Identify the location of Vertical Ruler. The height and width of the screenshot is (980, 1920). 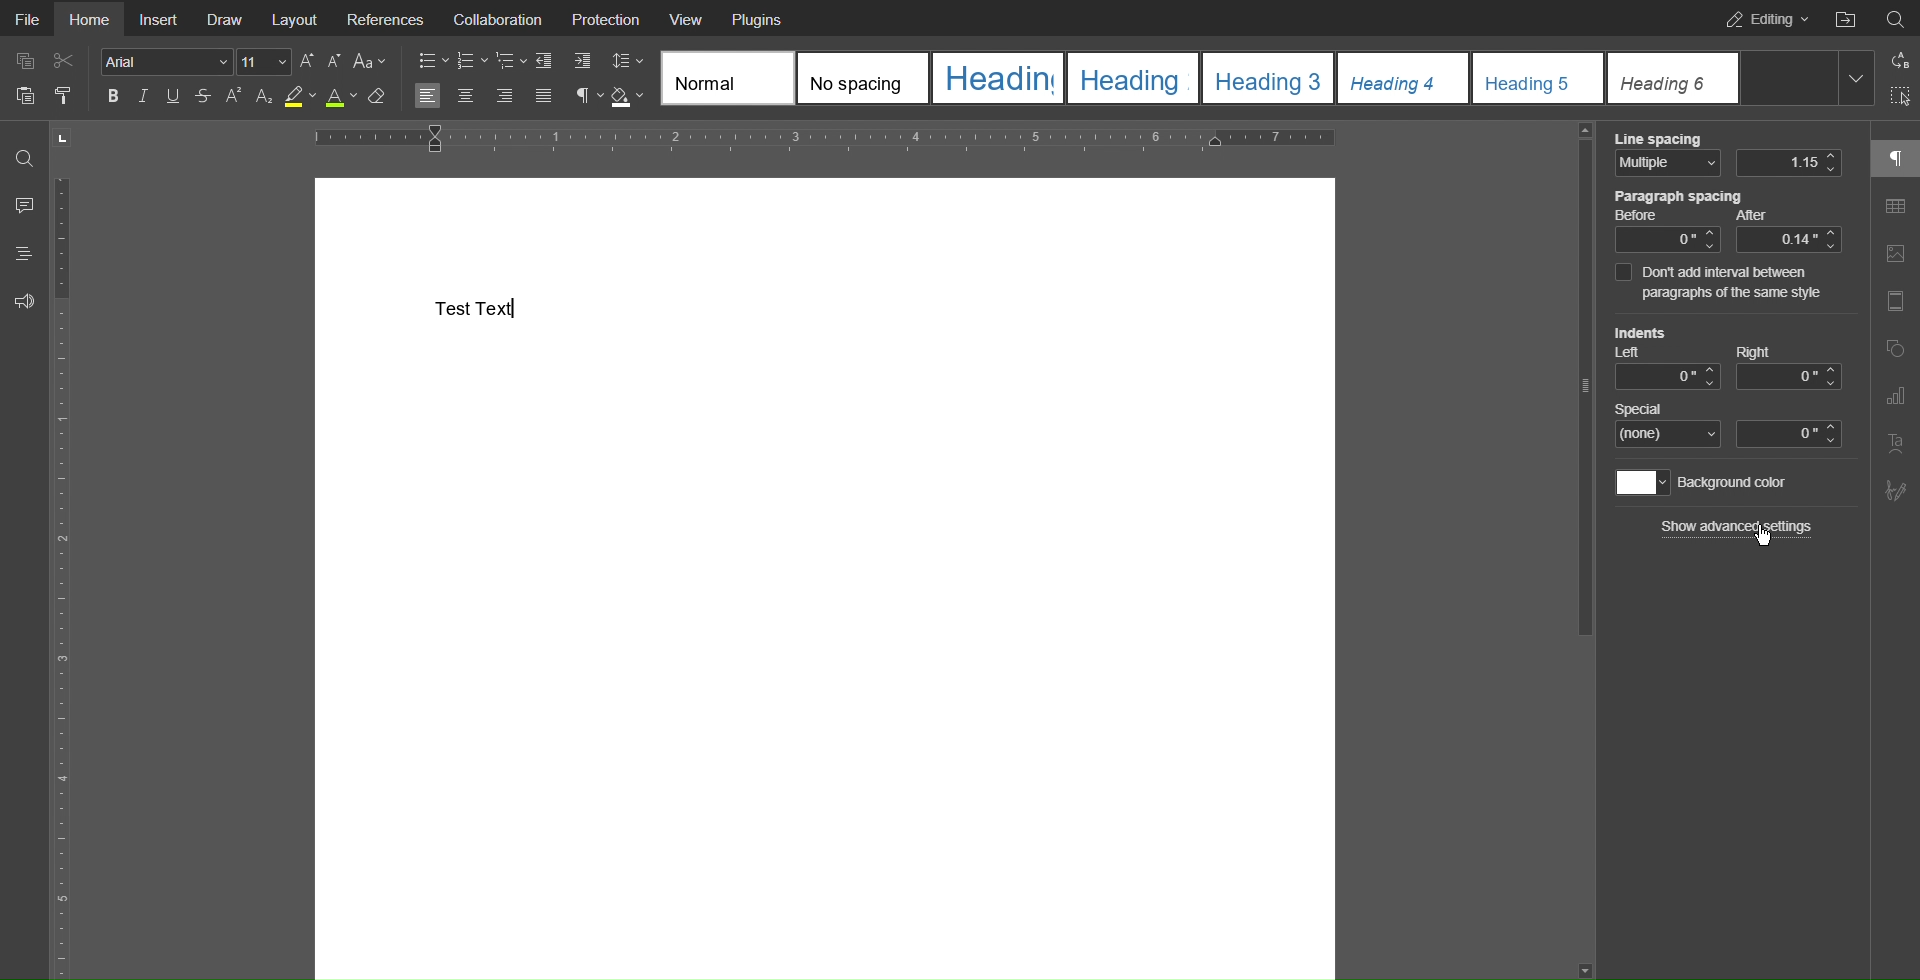
(70, 572).